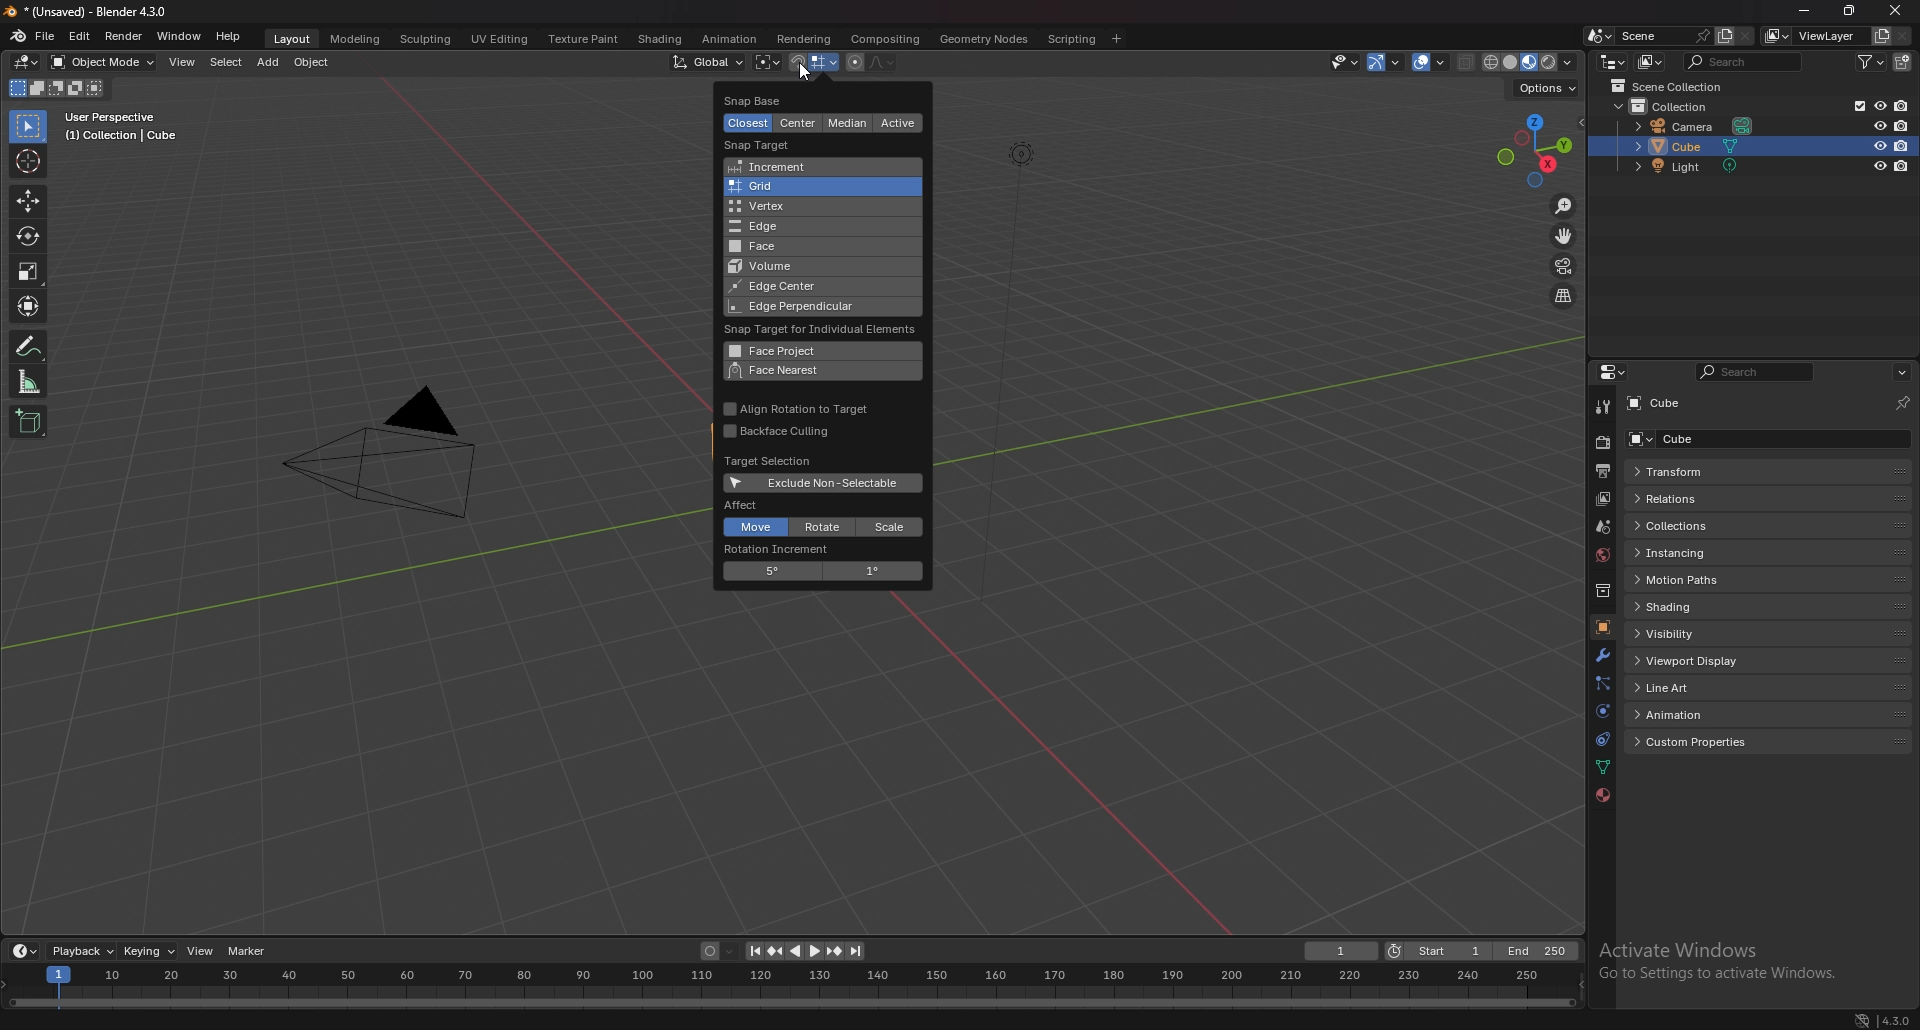  Describe the element at coordinates (1903, 400) in the screenshot. I see `toggle pin id` at that location.